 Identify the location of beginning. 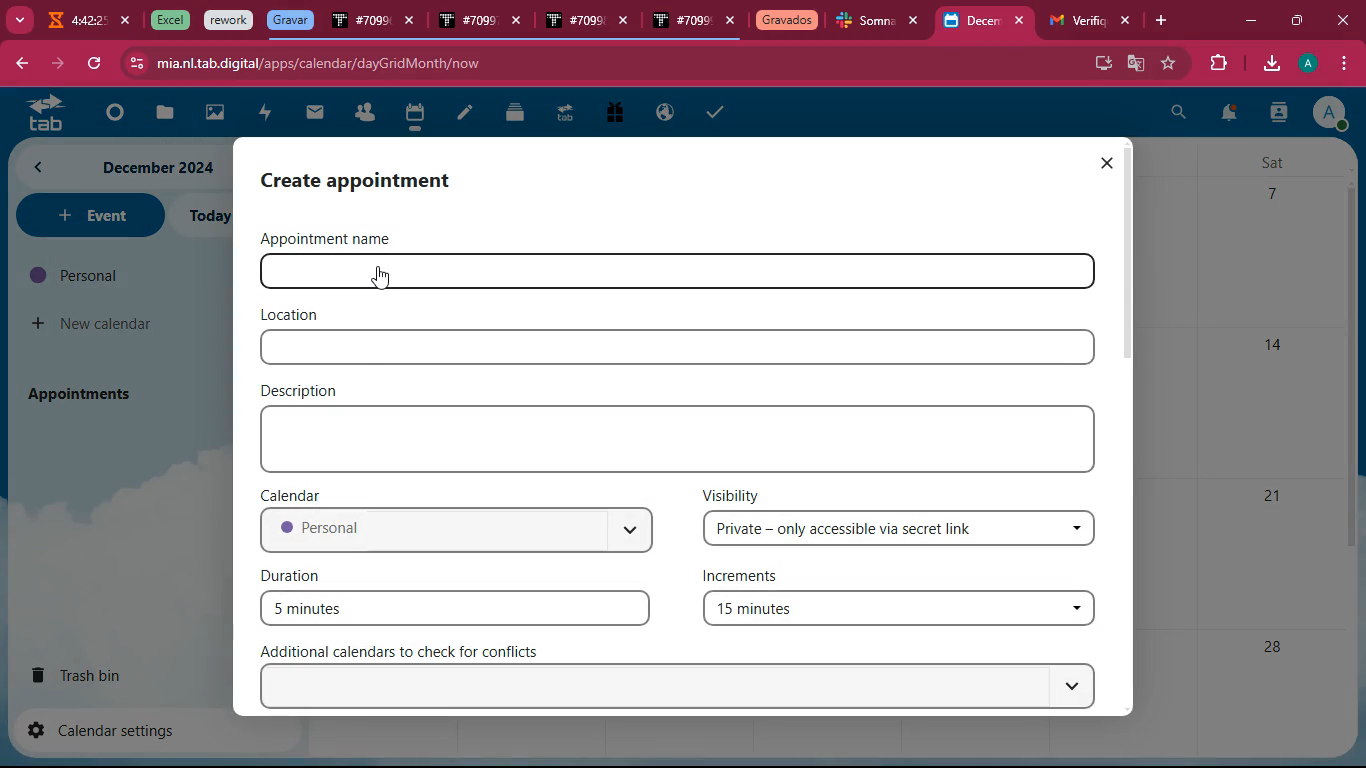
(110, 114).